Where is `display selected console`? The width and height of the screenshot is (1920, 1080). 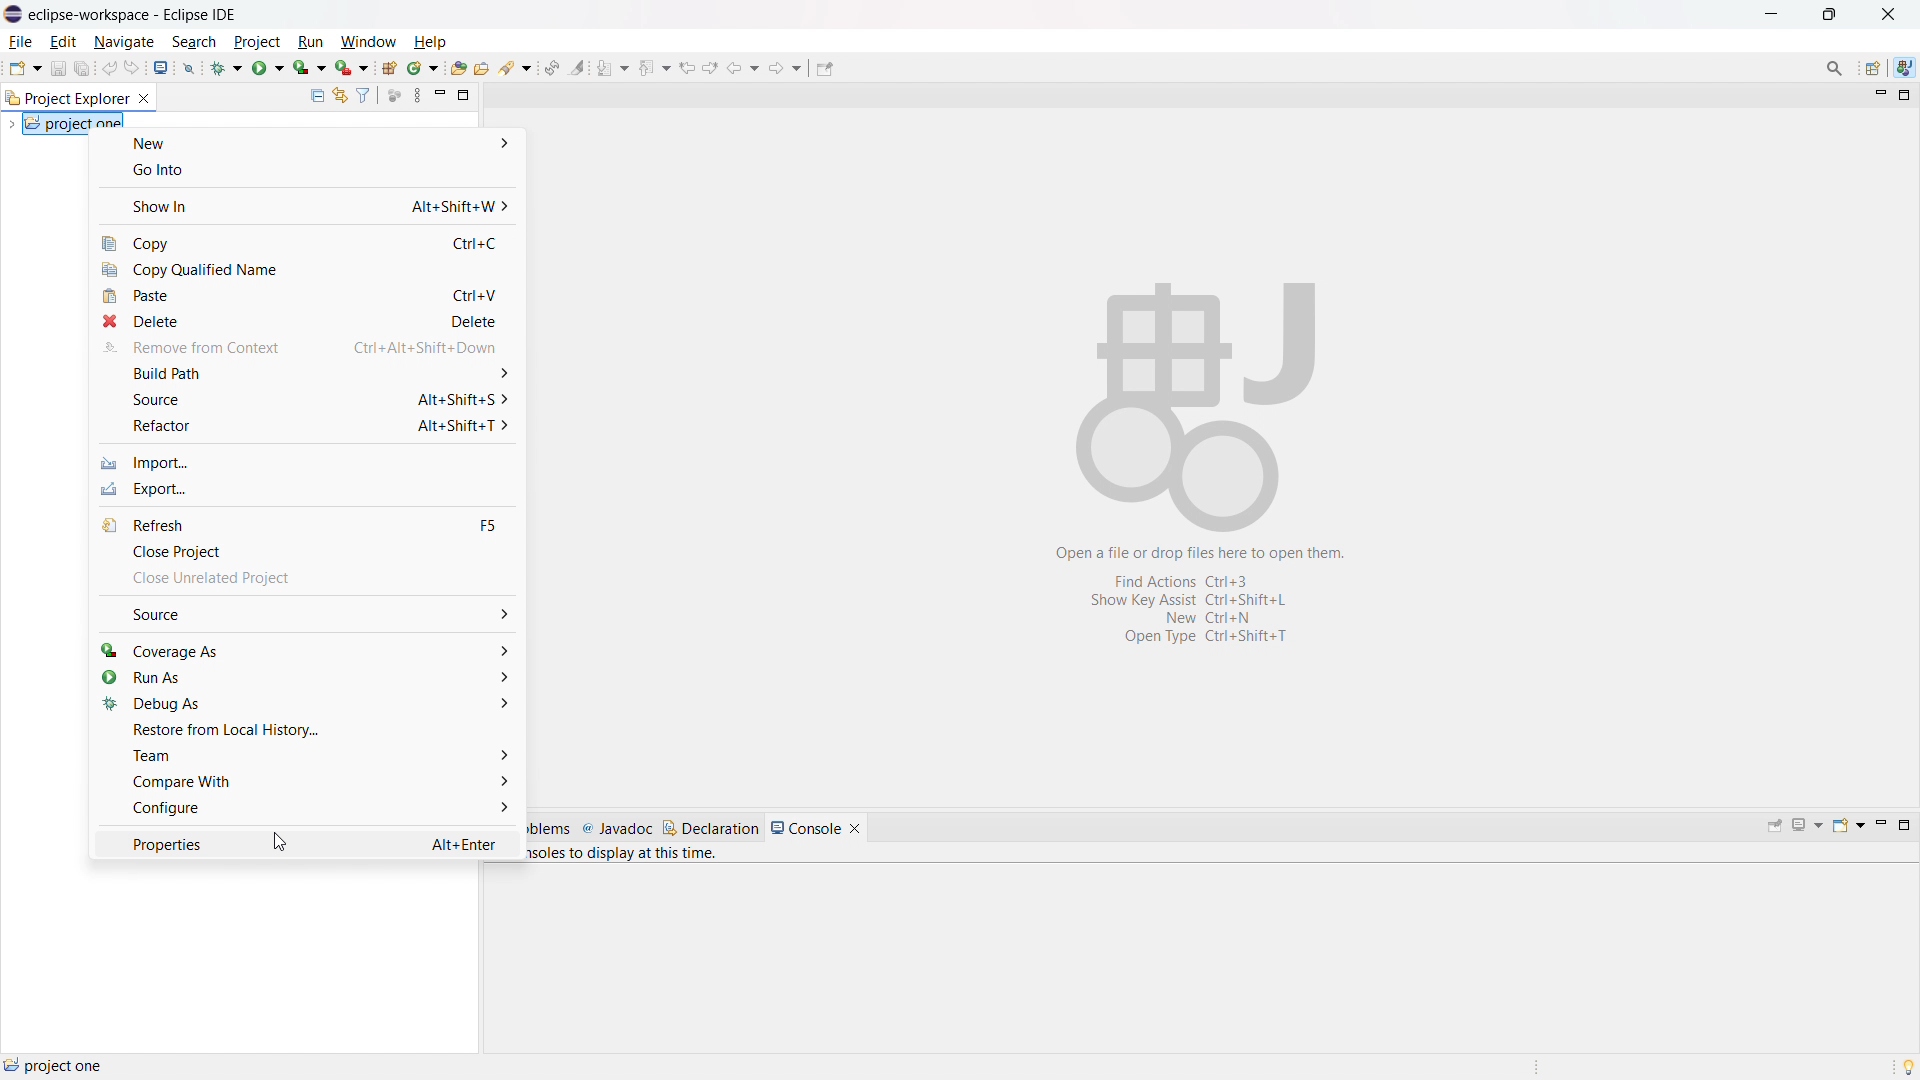
display selected console is located at coordinates (1809, 825).